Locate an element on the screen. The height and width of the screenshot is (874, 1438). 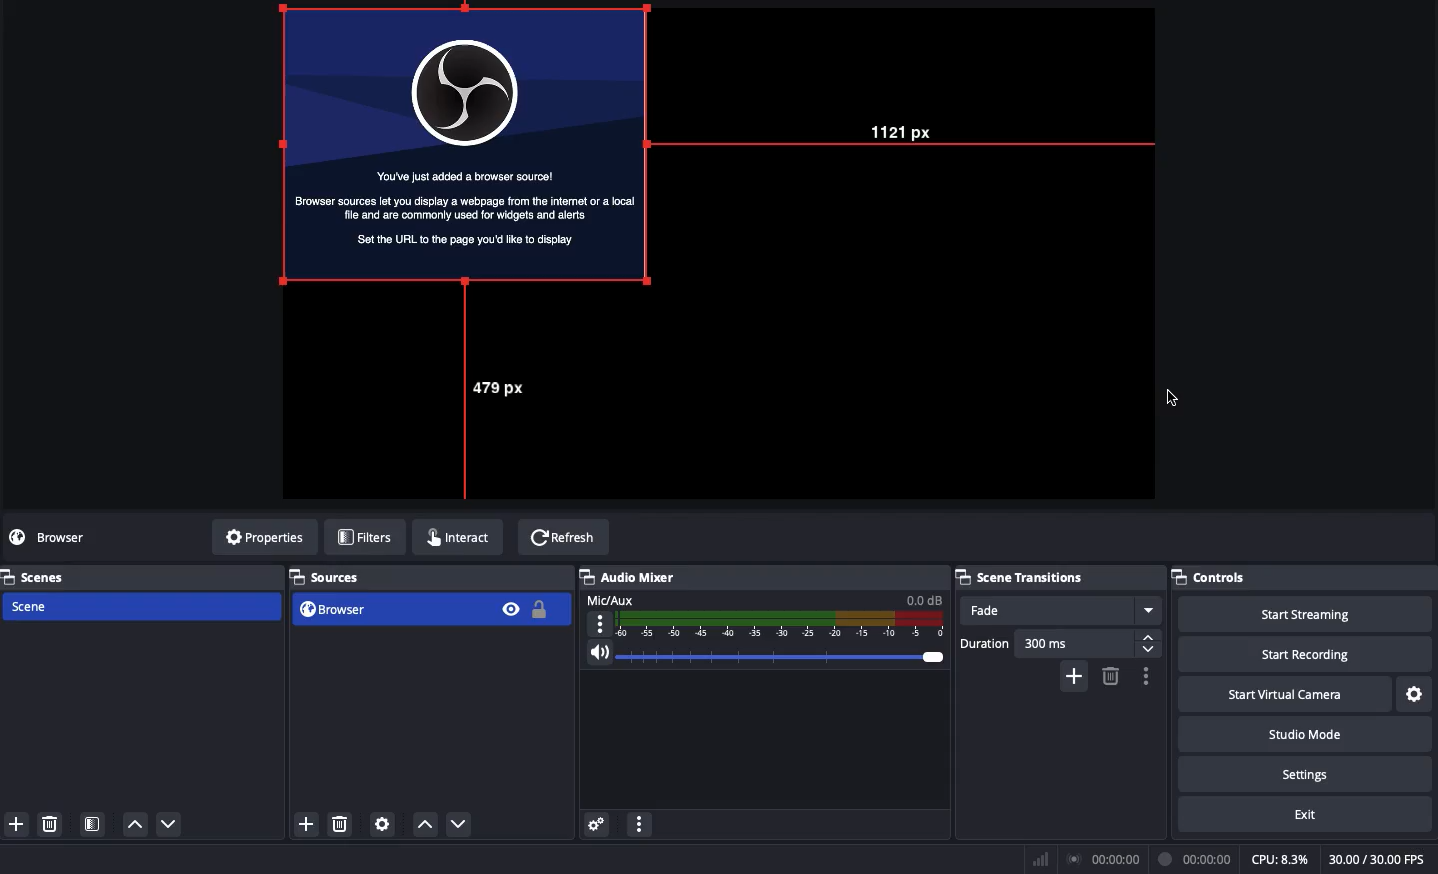
Broadcast is located at coordinates (1101, 859).